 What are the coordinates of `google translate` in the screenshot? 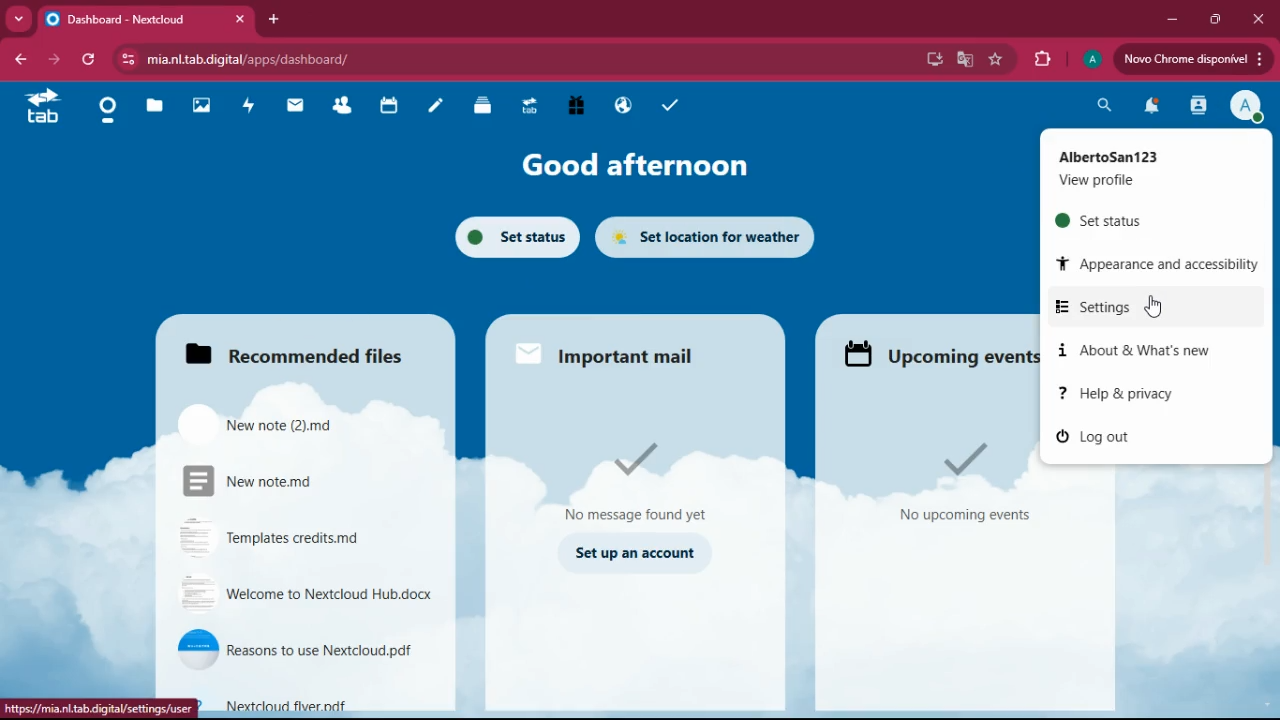 It's located at (962, 59).